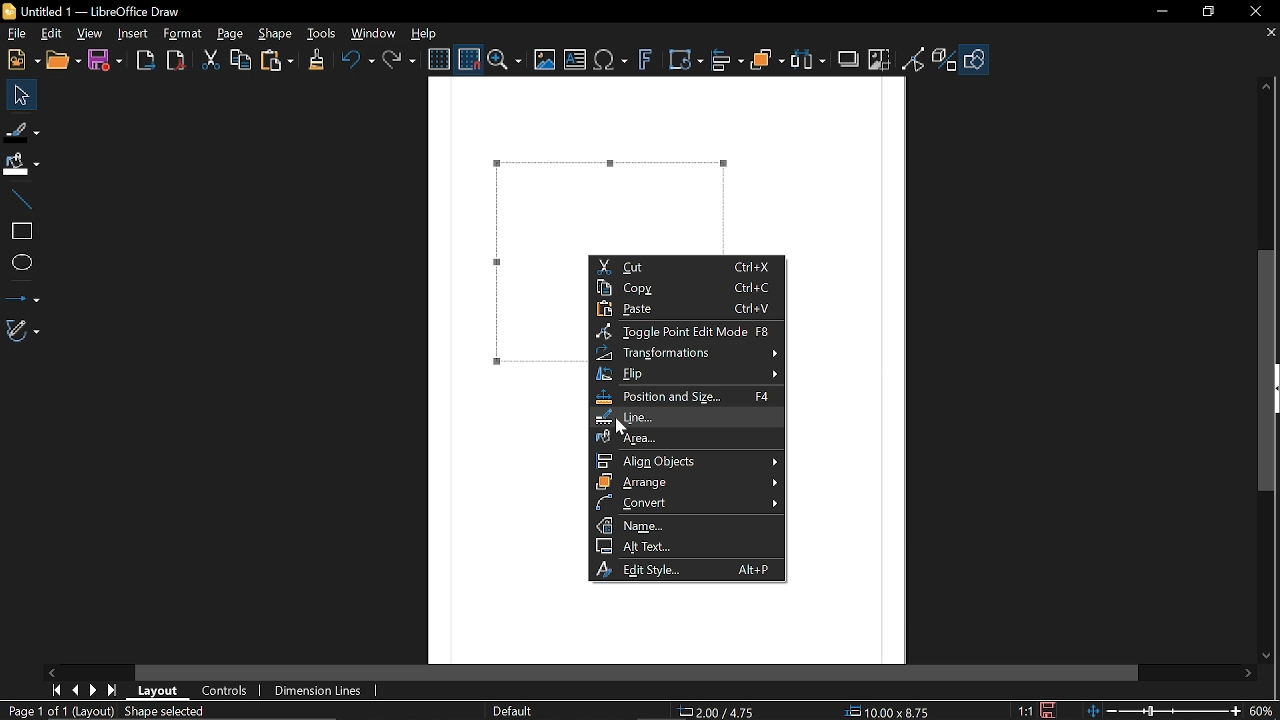 The height and width of the screenshot is (720, 1280). I want to click on Export to pdf, so click(176, 60).